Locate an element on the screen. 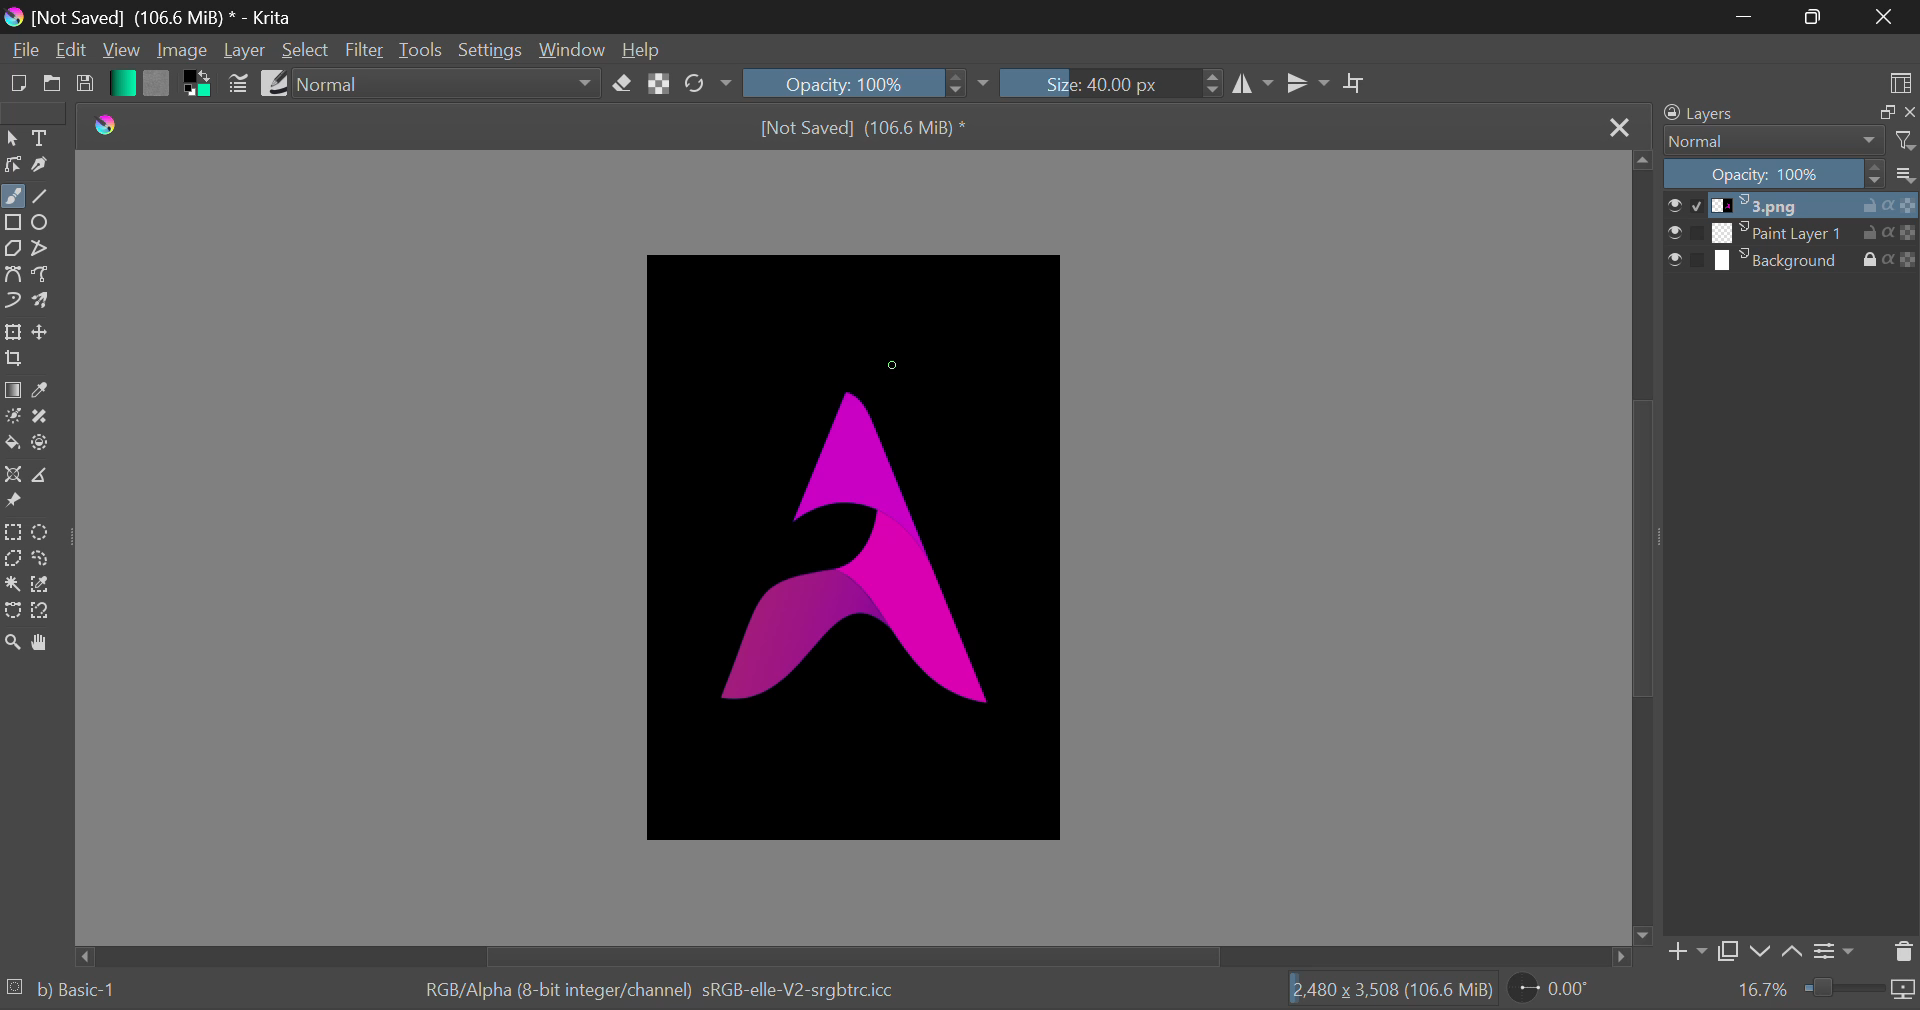 The width and height of the screenshot is (1920, 1010). maximize is located at coordinates (1881, 114).